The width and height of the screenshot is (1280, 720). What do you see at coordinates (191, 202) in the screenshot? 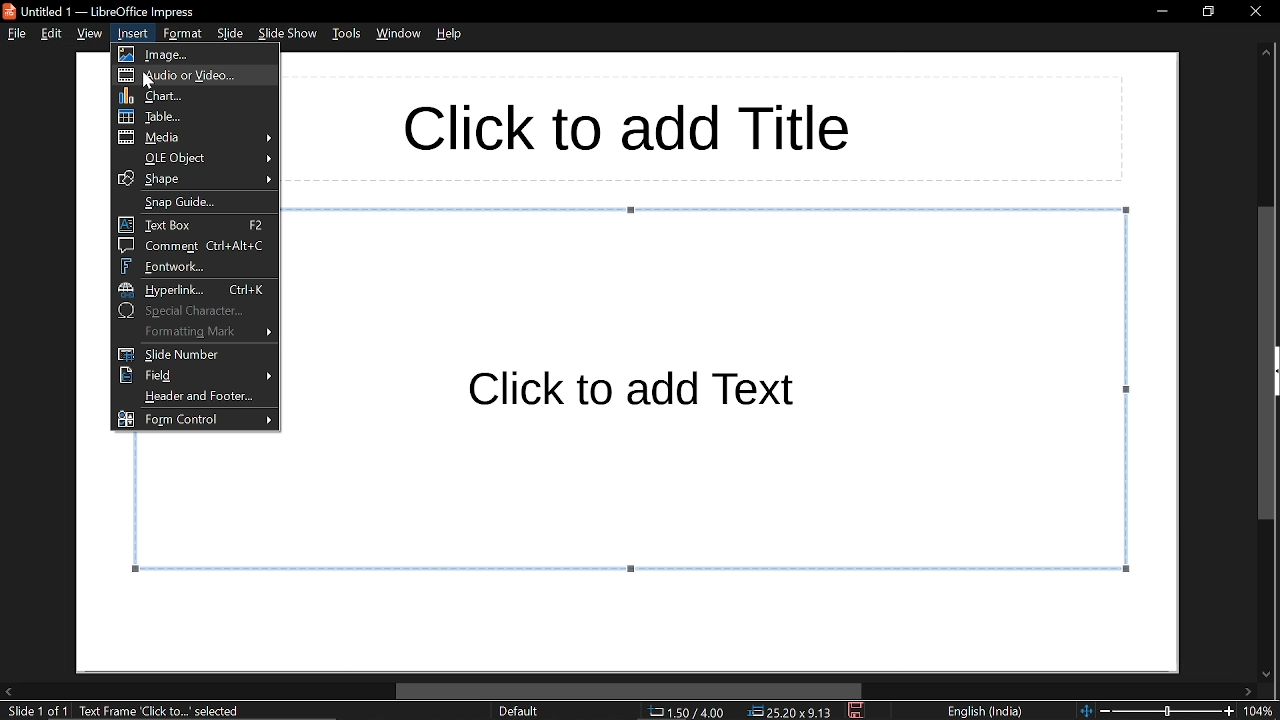
I see `snap guide` at bounding box center [191, 202].